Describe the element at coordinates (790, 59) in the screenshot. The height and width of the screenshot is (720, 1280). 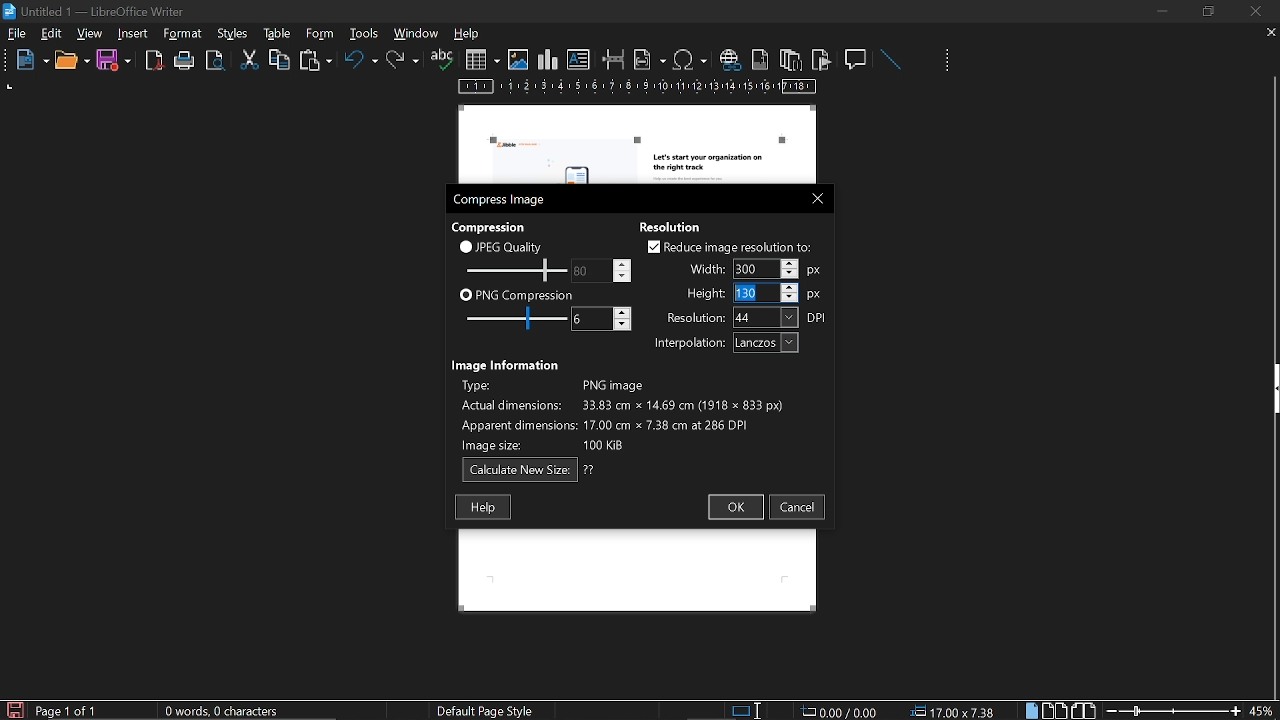
I see `insert endnote` at that location.